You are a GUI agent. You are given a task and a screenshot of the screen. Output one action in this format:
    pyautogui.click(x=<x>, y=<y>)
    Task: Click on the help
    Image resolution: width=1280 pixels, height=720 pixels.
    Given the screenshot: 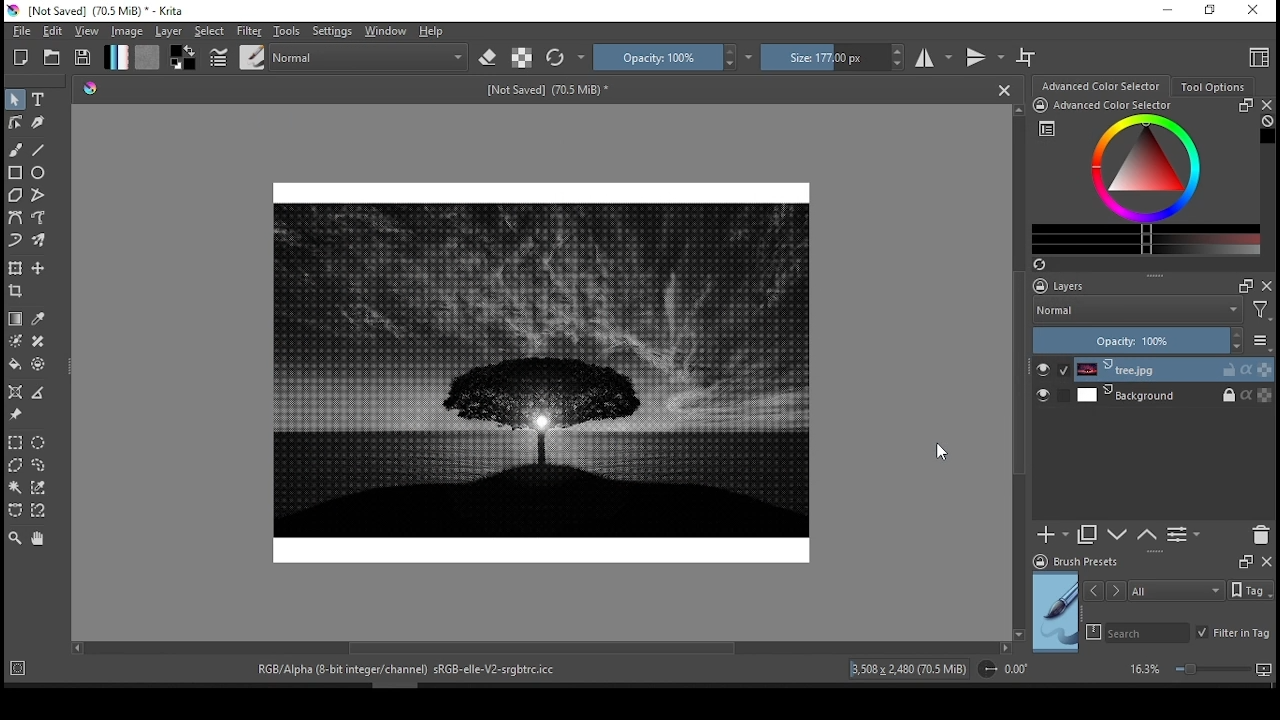 What is the action you would take?
    pyautogui.click(x=432, y=32)
    